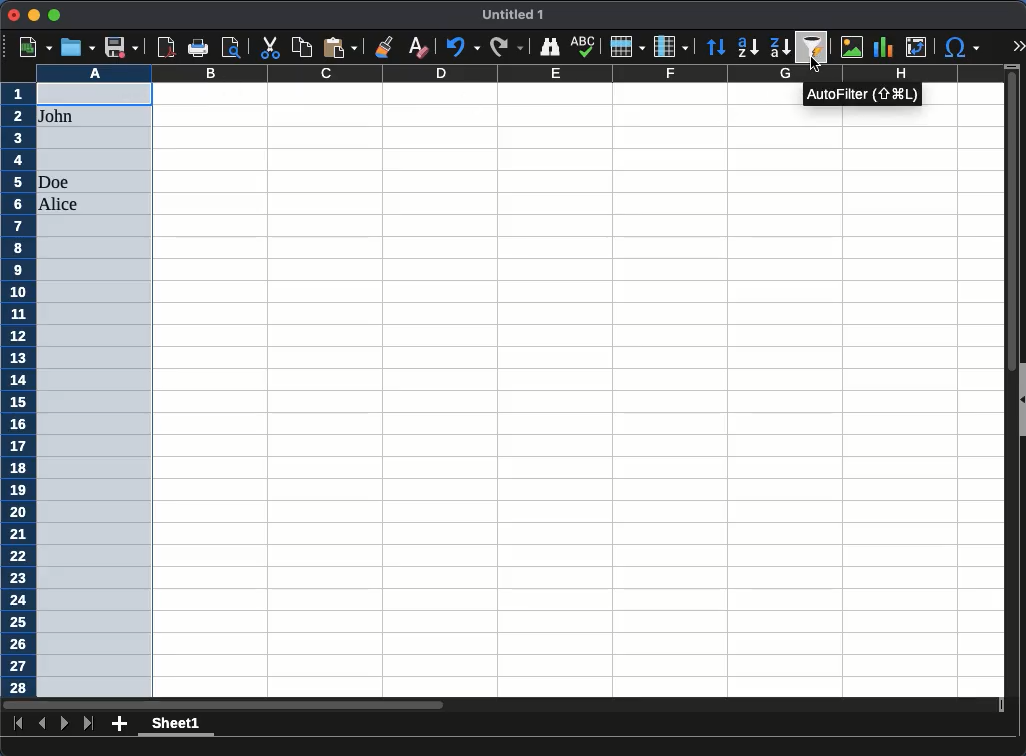  I want to click on autofilter (symbols), so click(852, 95).